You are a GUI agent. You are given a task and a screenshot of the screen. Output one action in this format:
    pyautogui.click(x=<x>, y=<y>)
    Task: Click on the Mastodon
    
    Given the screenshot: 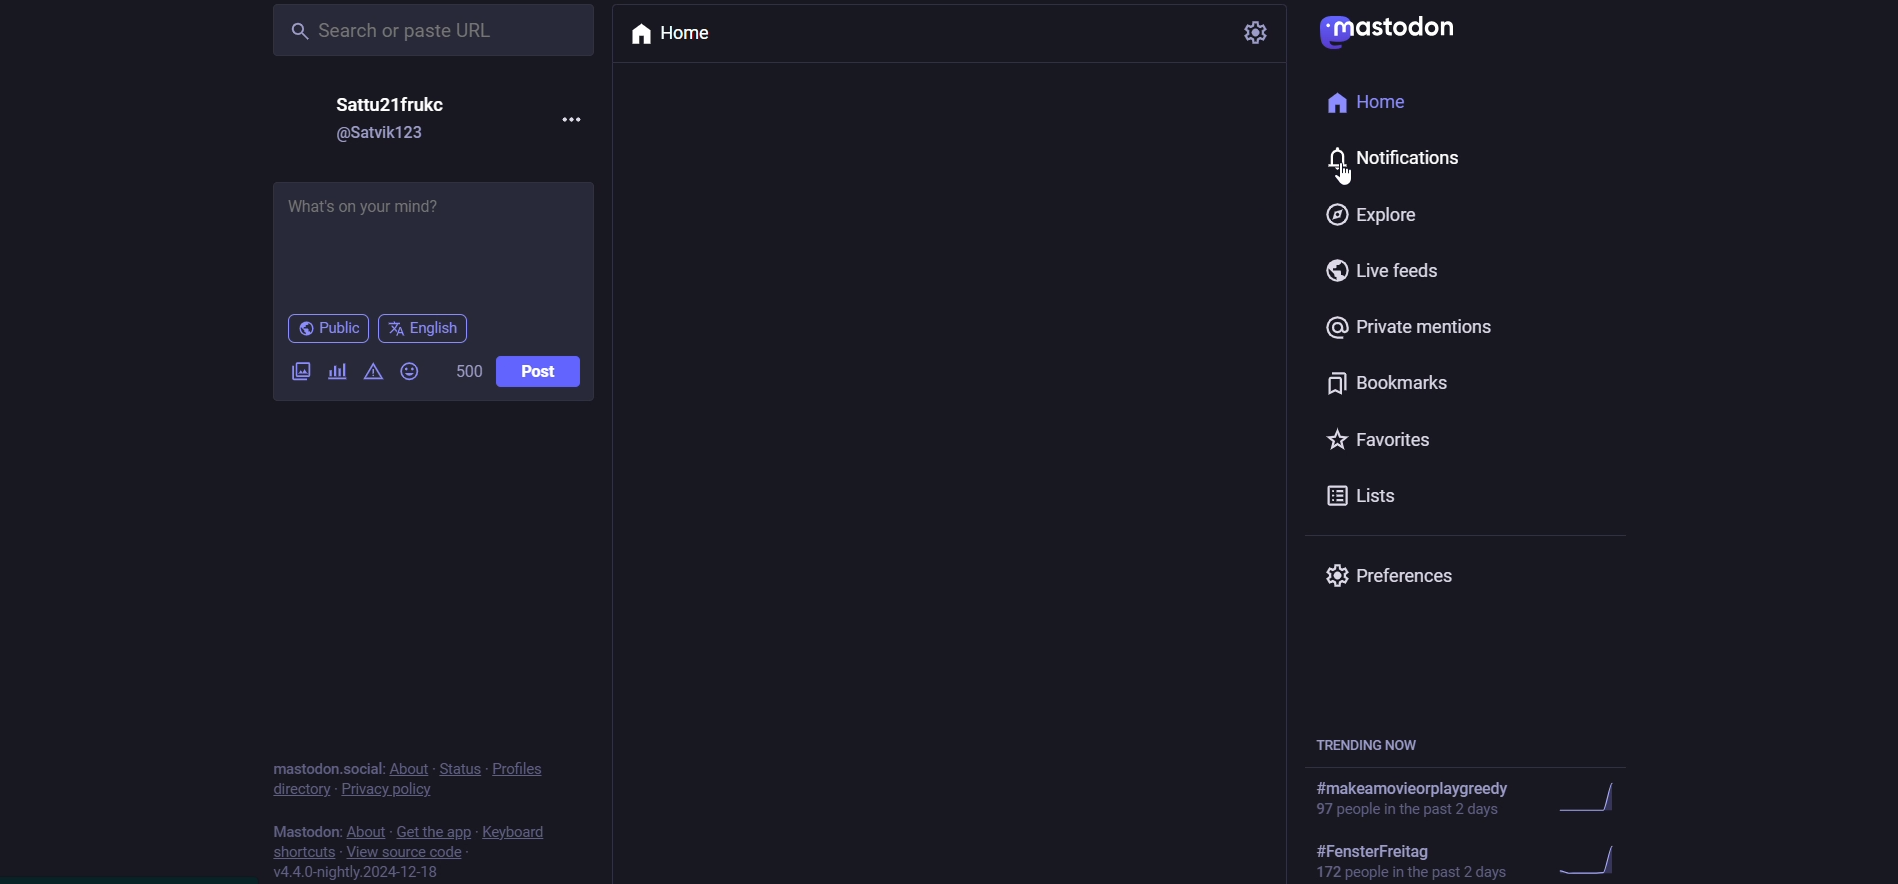 What is the action you would take?
    pyautogui.click(x=303, y=832)
    